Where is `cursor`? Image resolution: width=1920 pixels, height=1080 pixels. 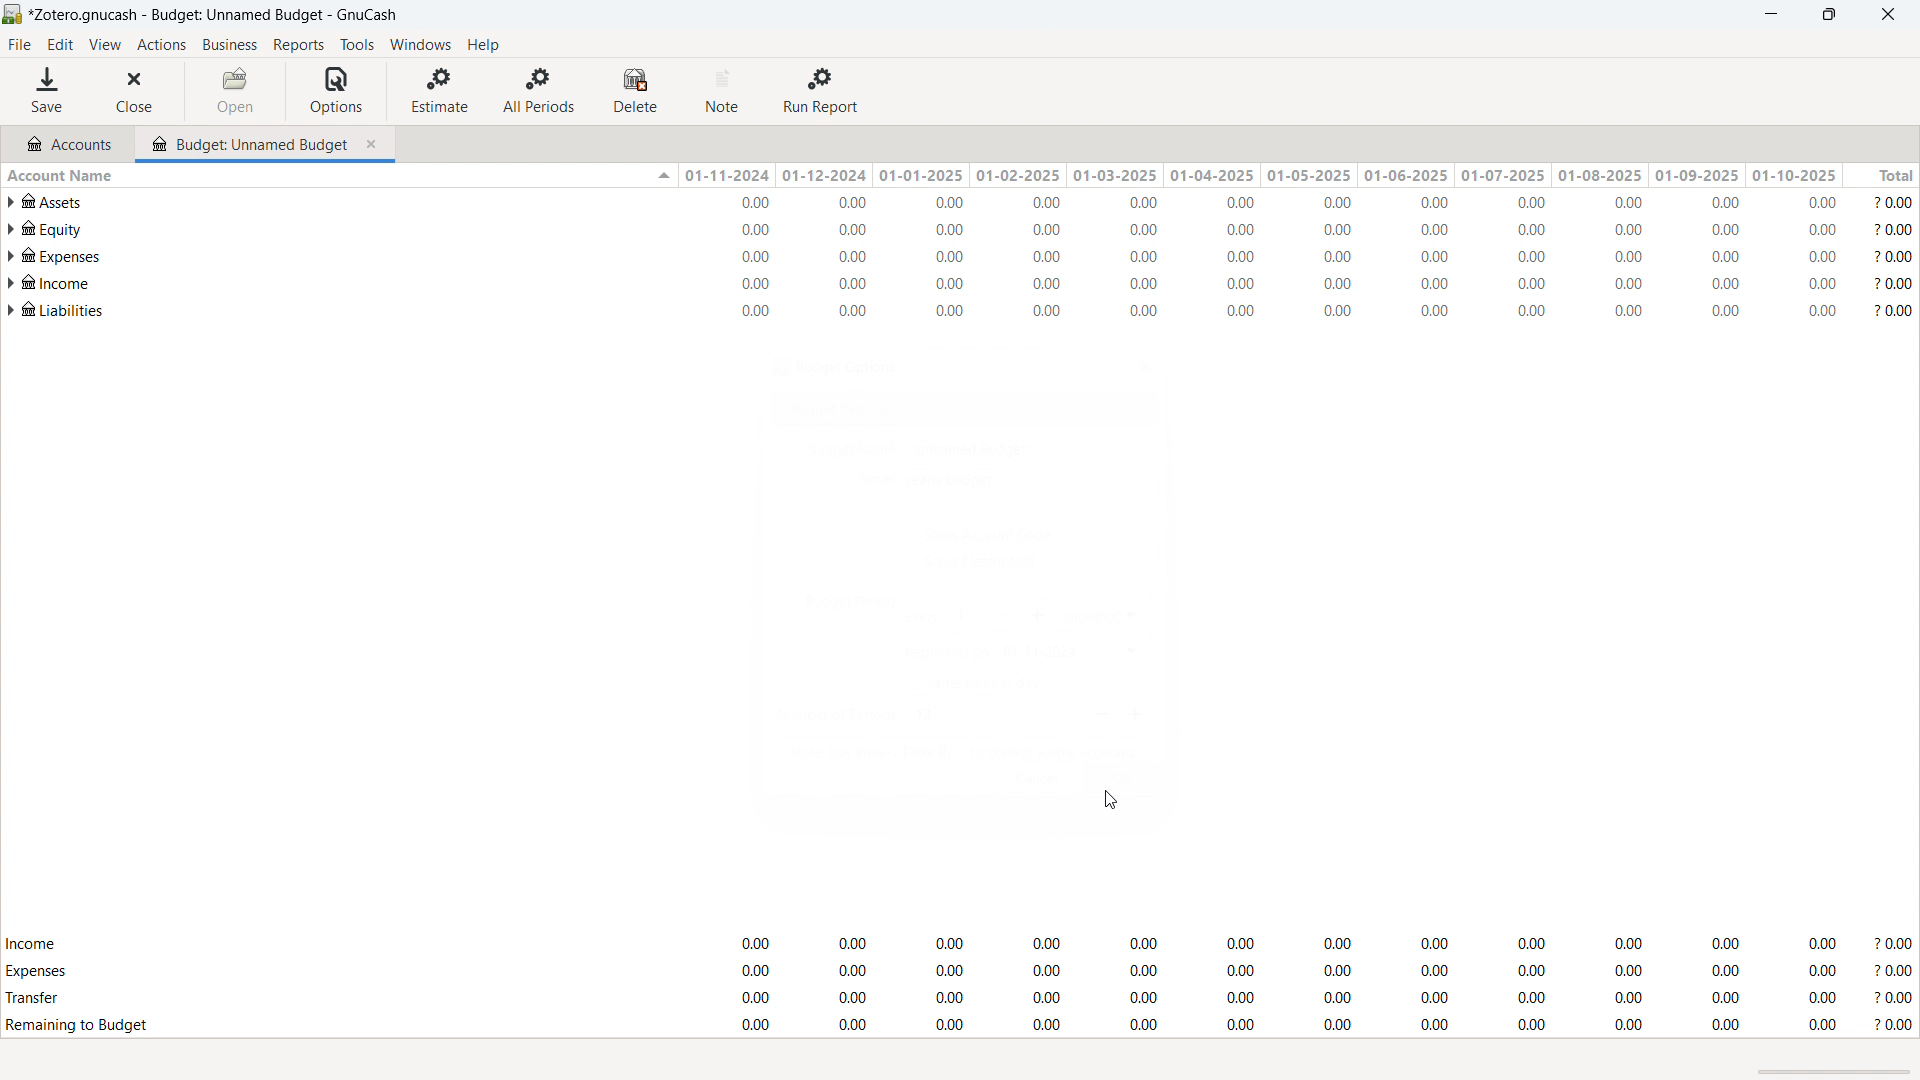 cursor is located at coordinates (1110, 800).